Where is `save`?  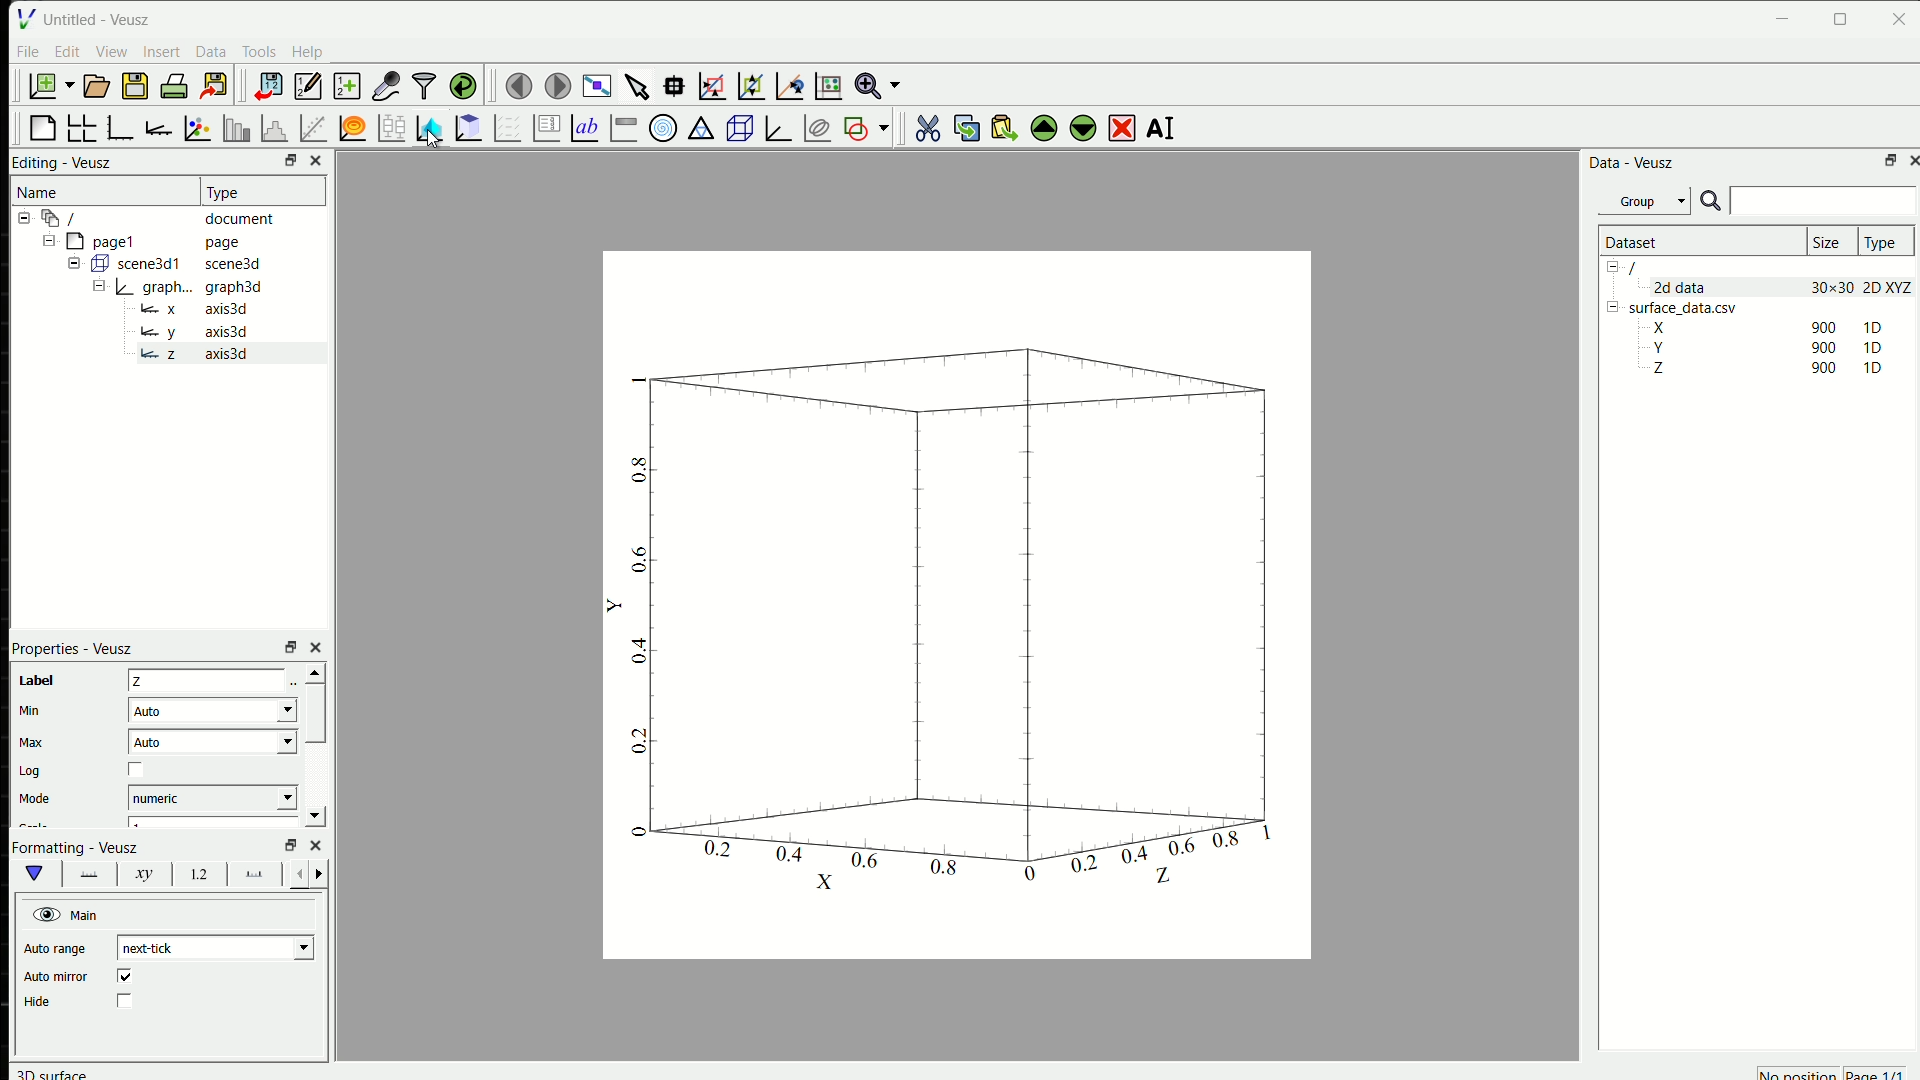 save is located at coordinates (137, 86).